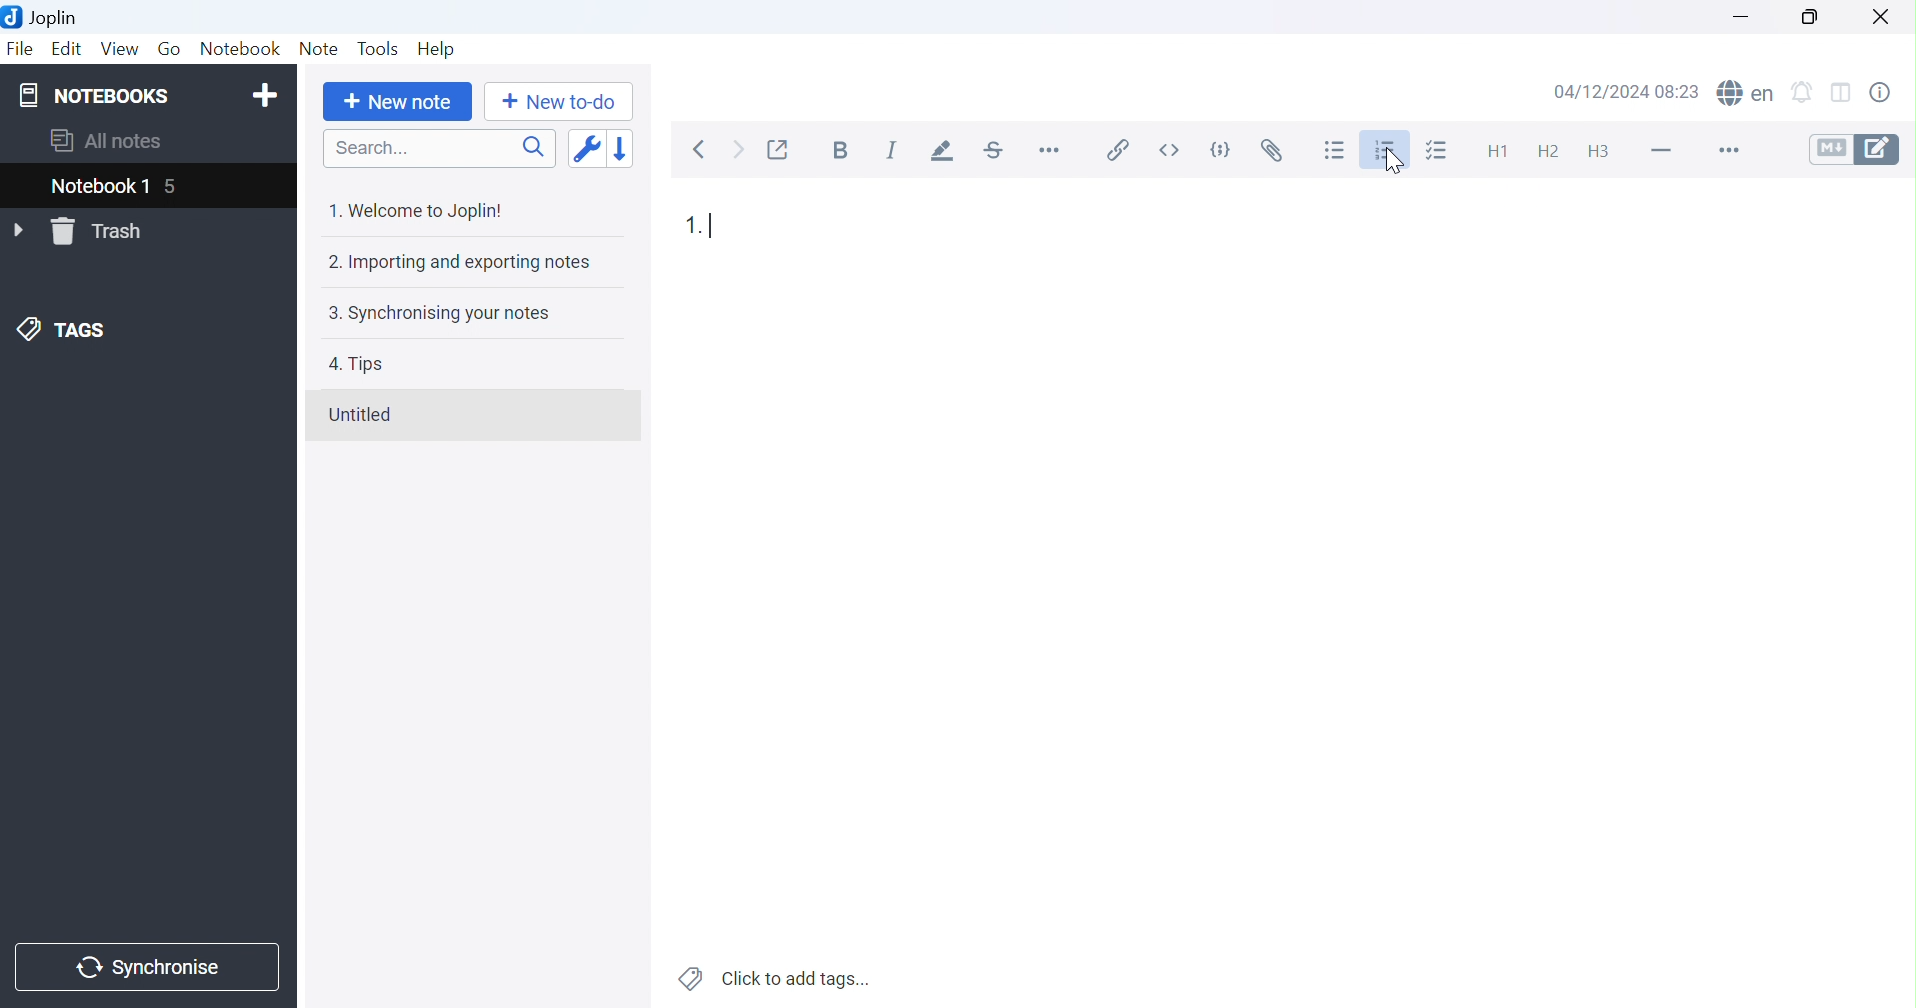 Image resolution: width=1916 pixels, height=1008 pixels. I want to click on Note, so click(322, 46).